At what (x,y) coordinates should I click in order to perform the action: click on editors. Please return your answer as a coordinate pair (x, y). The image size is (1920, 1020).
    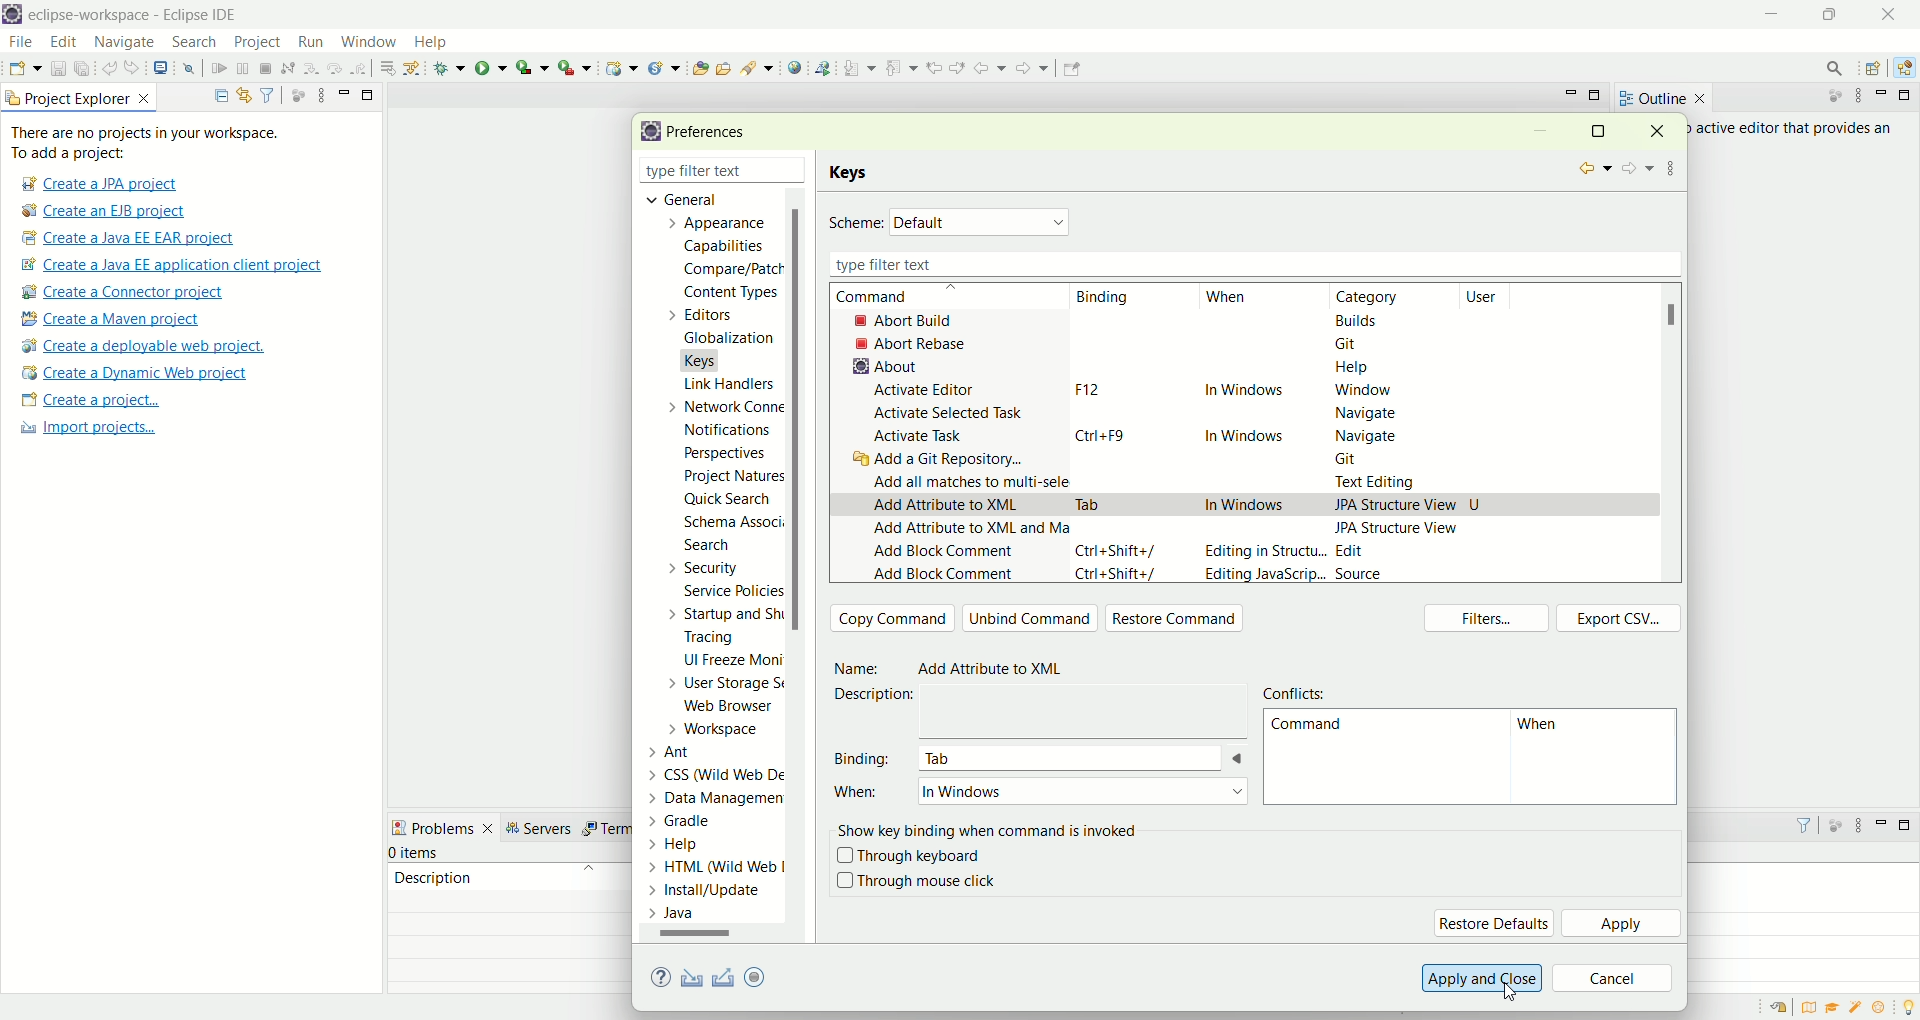
    Looking at the image, I should click on (712, 314).